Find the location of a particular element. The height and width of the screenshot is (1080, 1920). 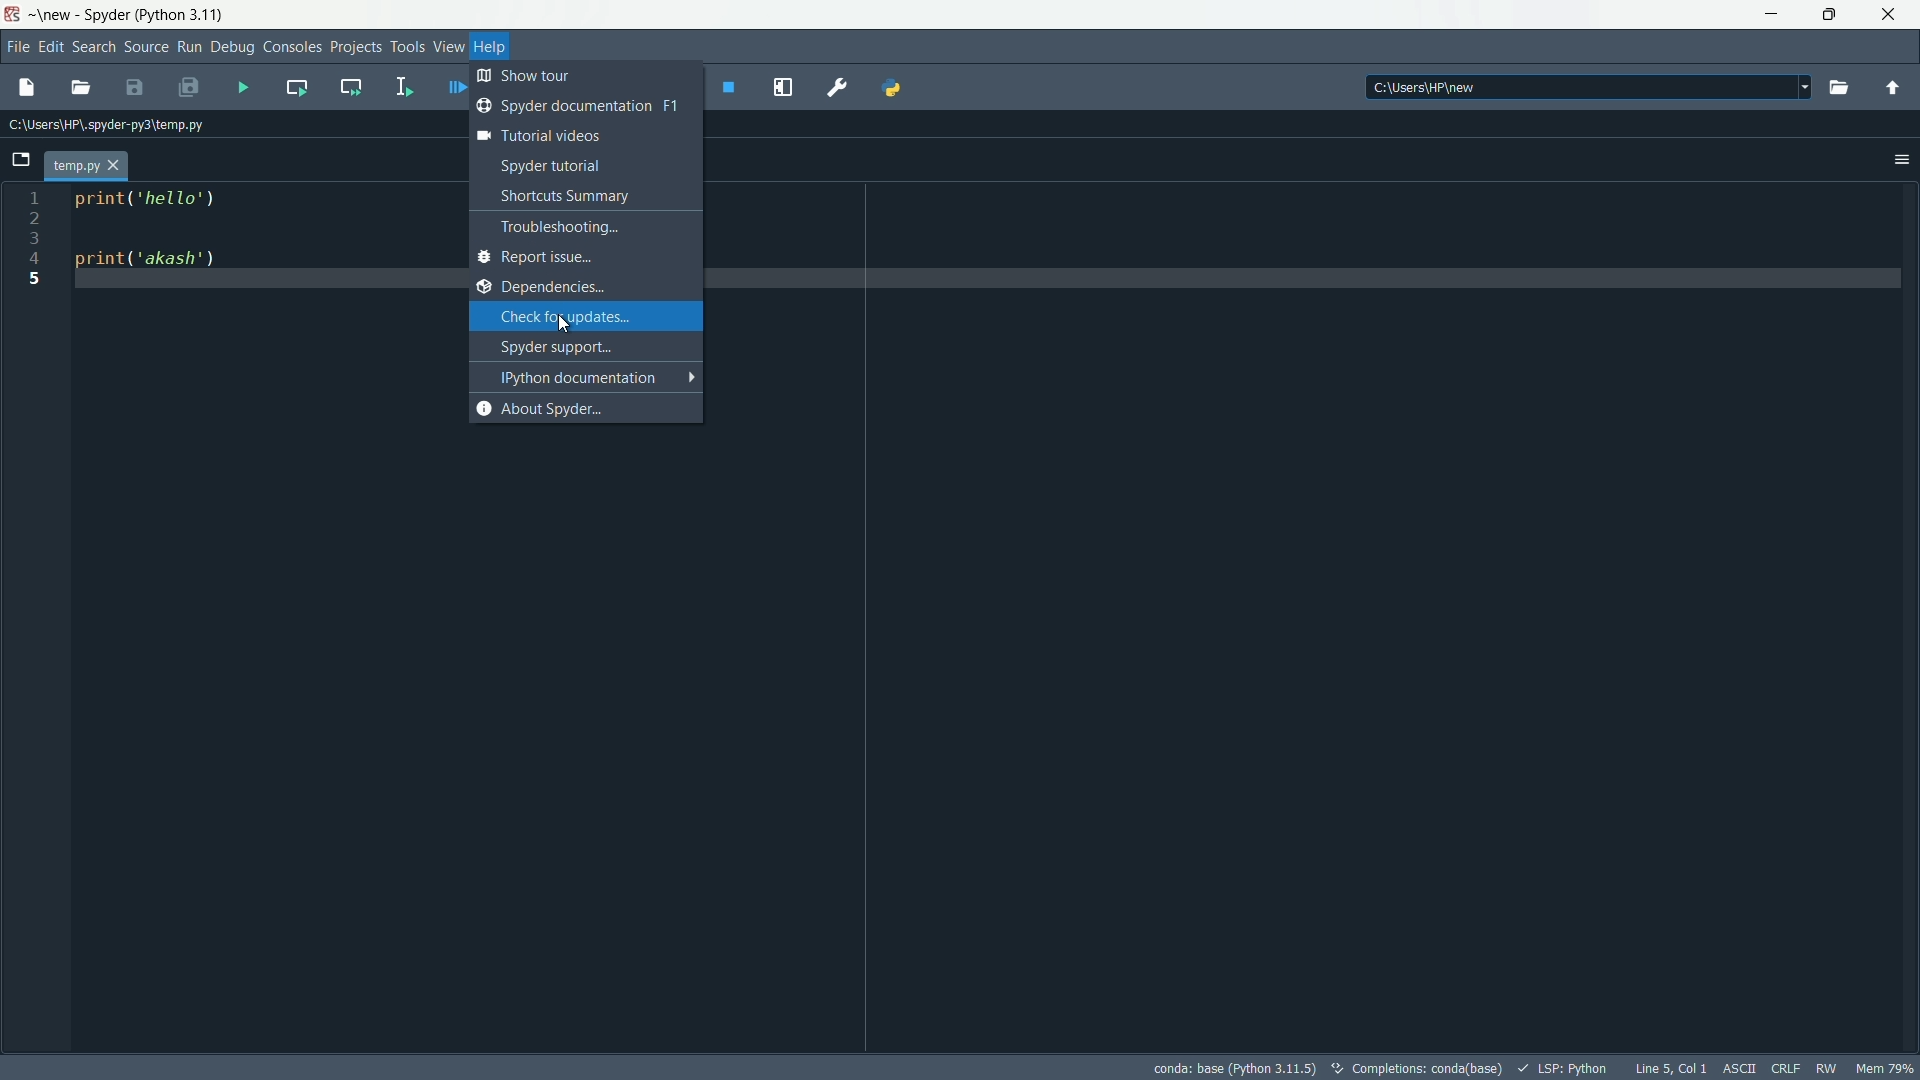

view menu is located at coordinates (449, 46).